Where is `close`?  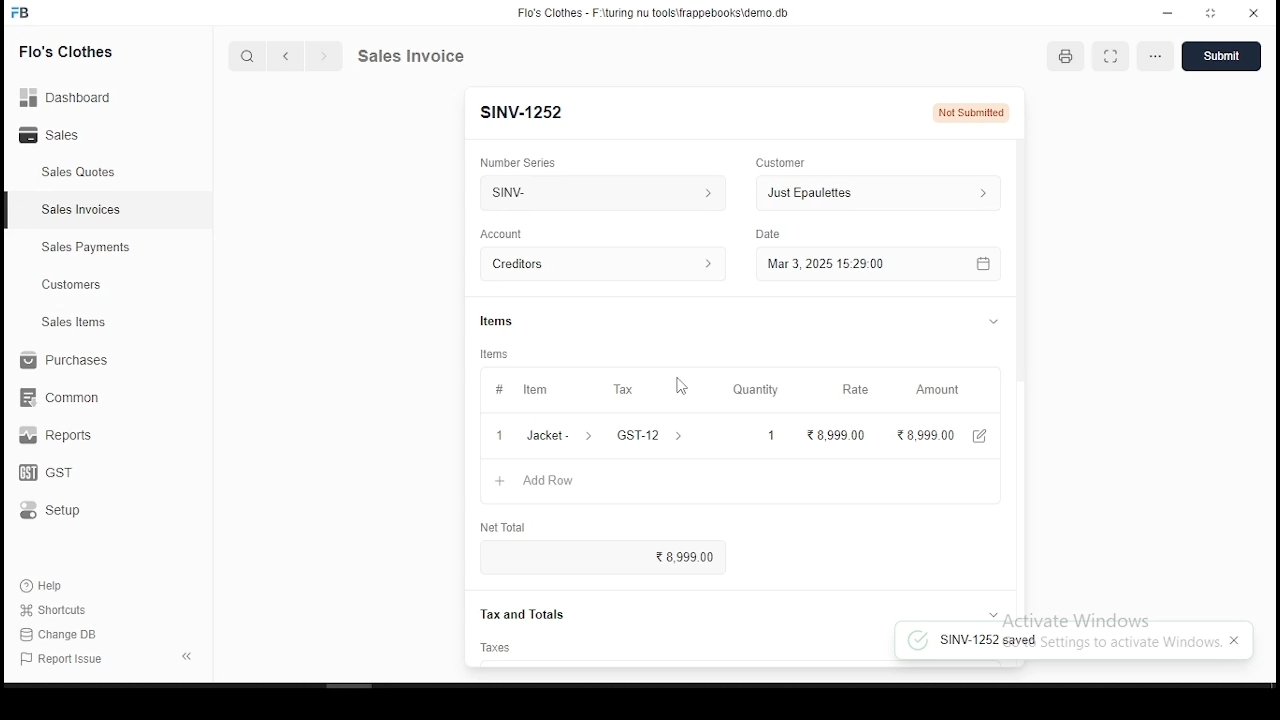
close is located at coordinates (1254, 12).